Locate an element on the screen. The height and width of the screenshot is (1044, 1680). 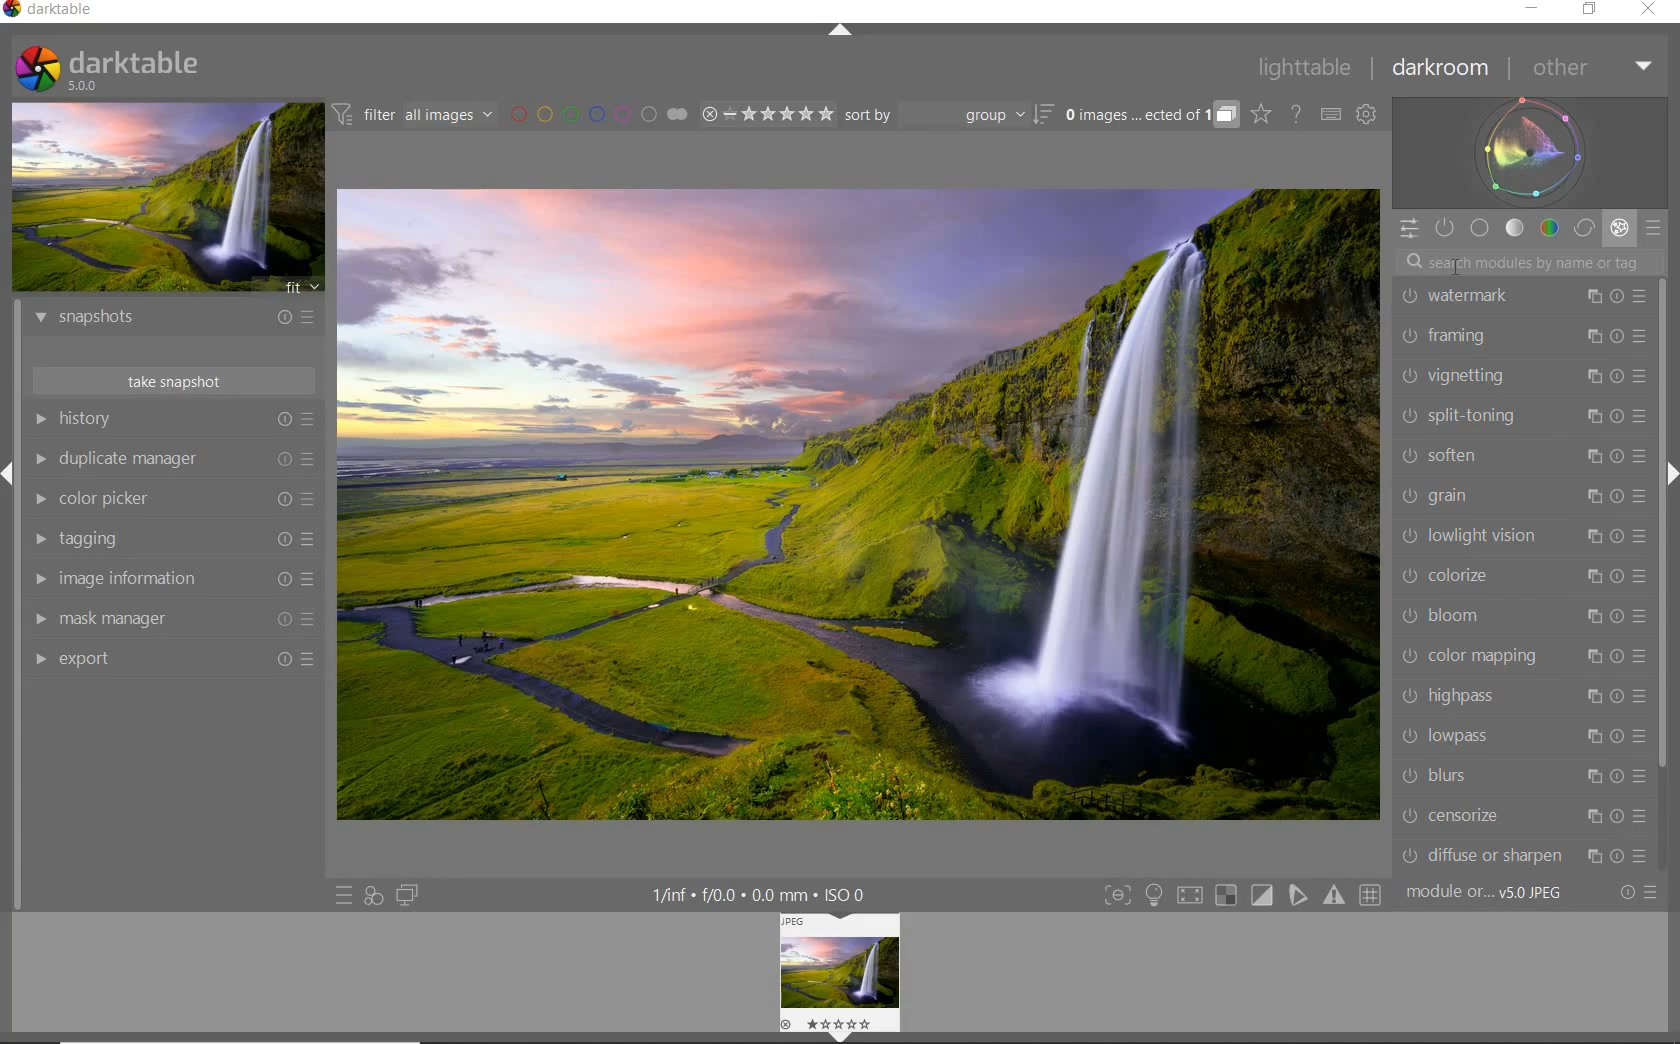
take snapshot is located at coordinates (173, 379).